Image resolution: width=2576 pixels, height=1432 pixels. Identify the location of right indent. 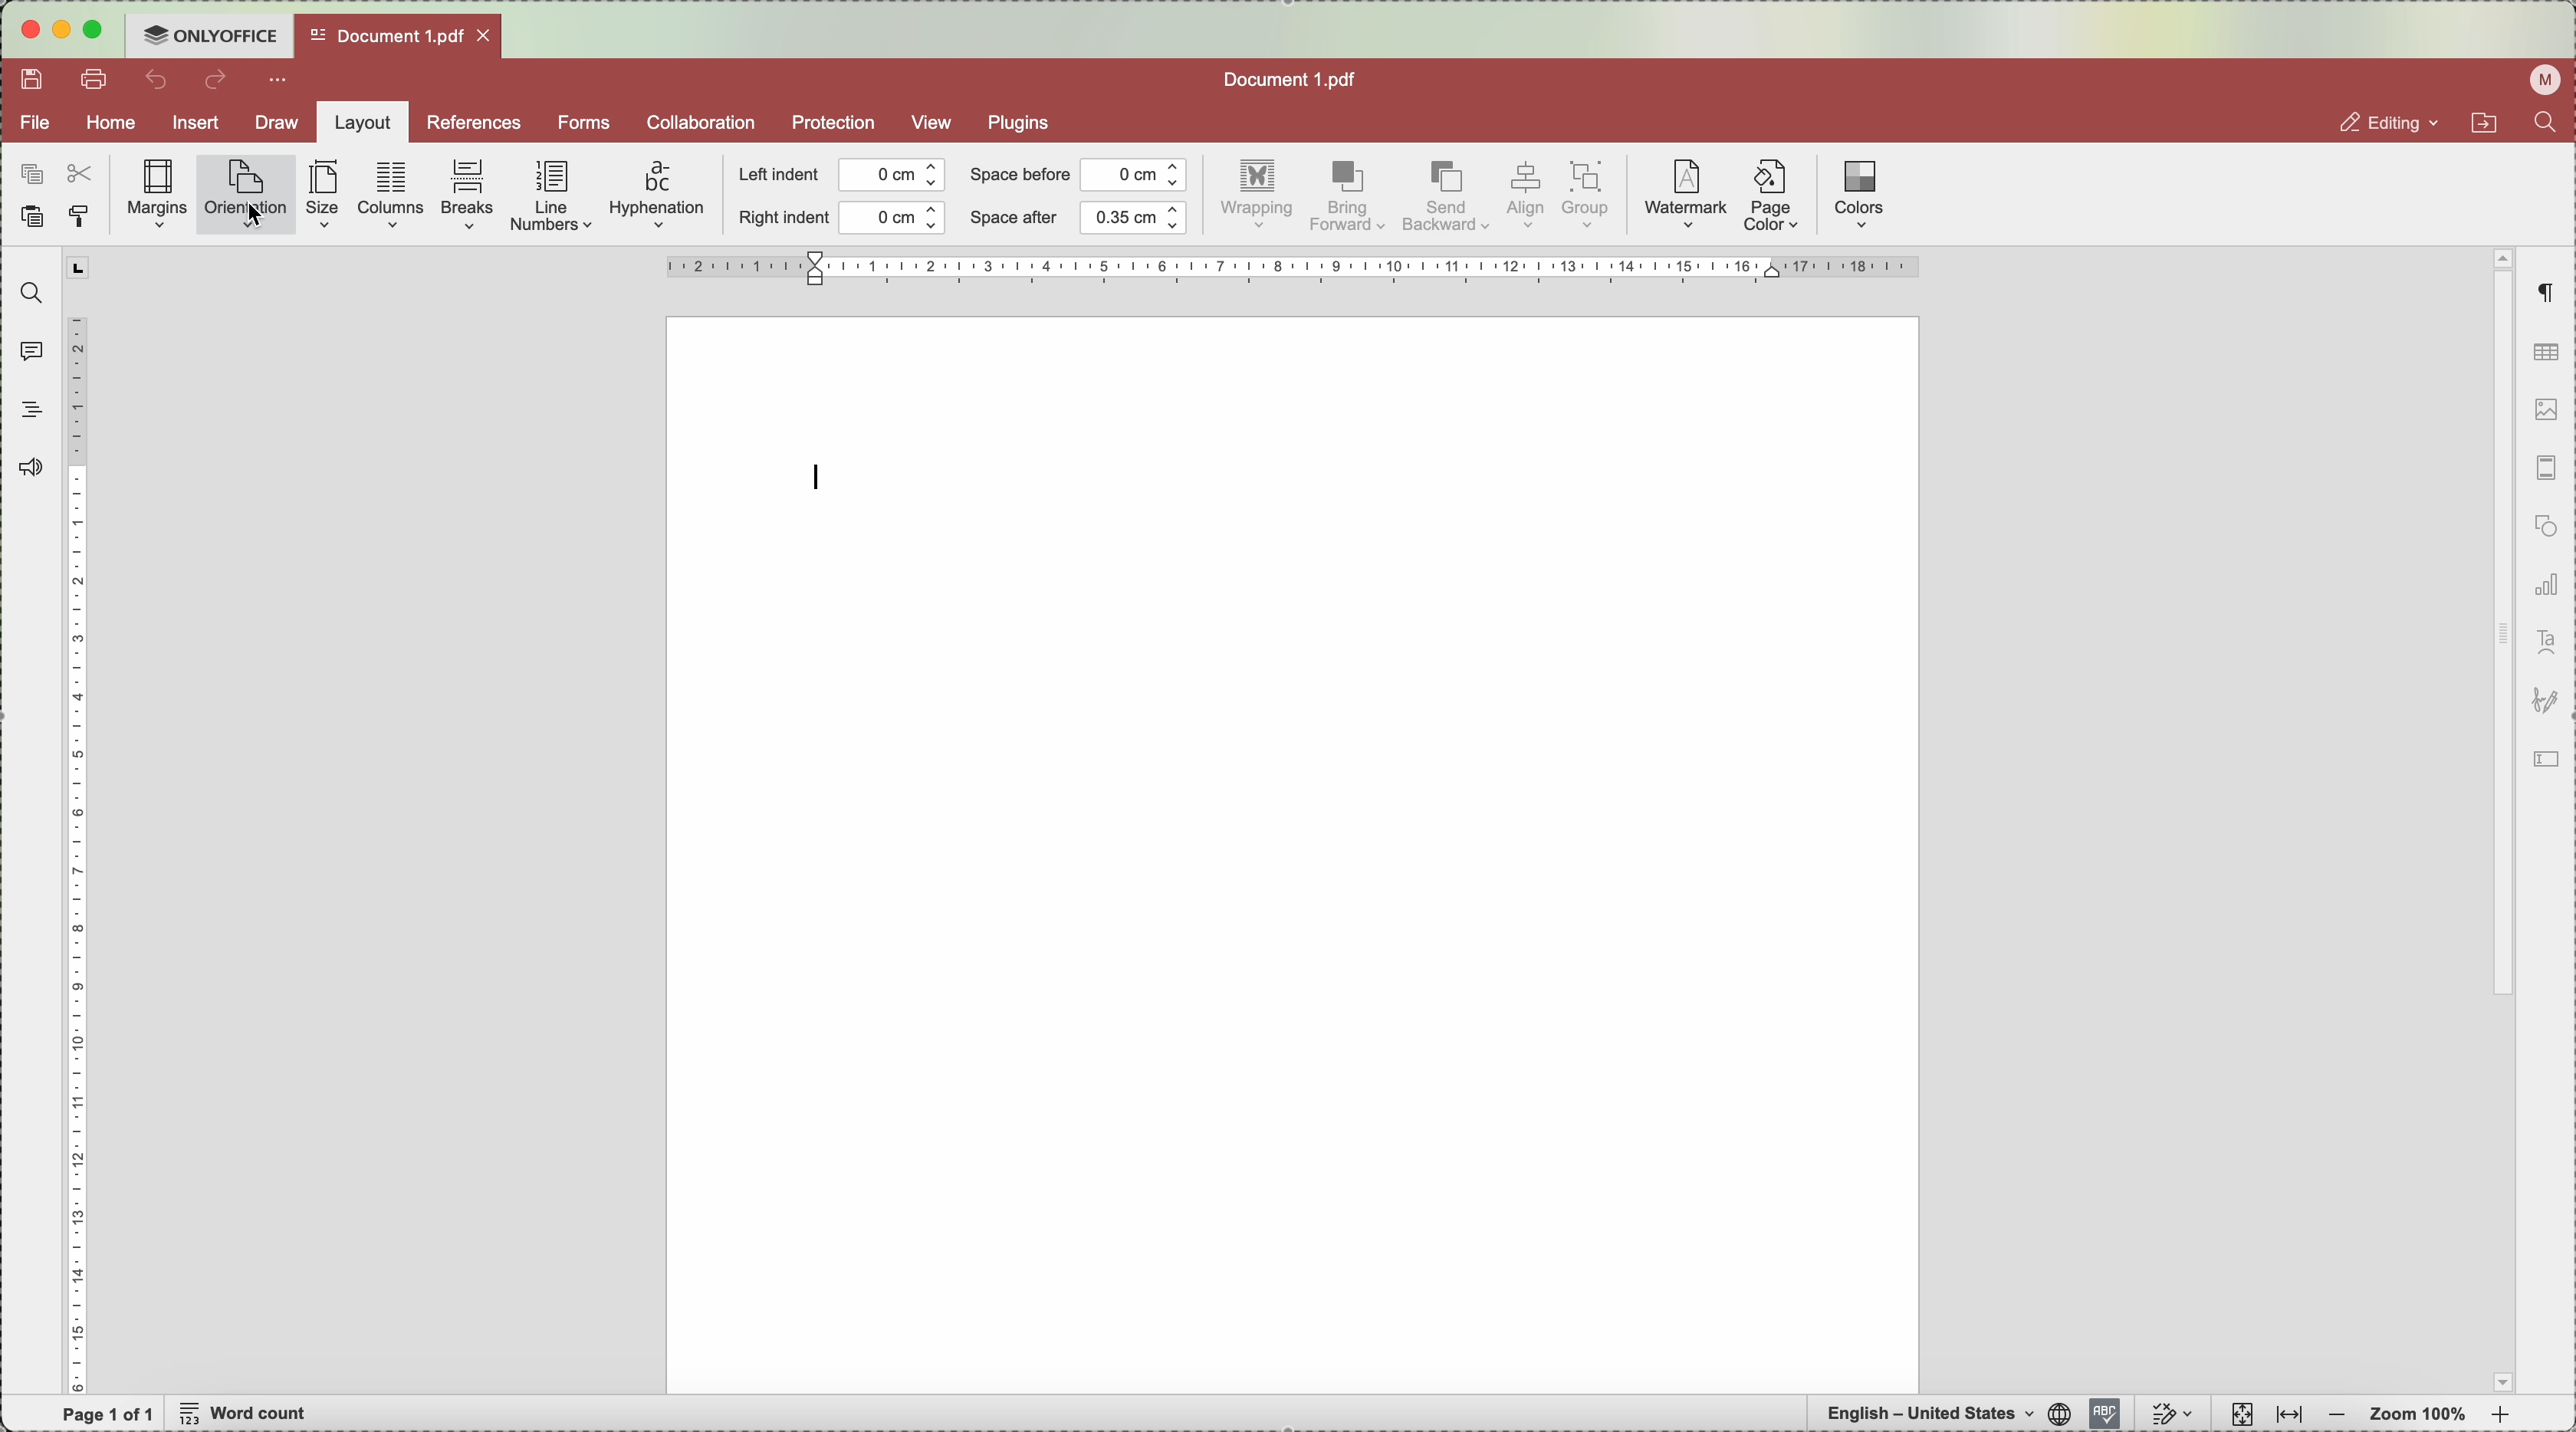
(841, 219).